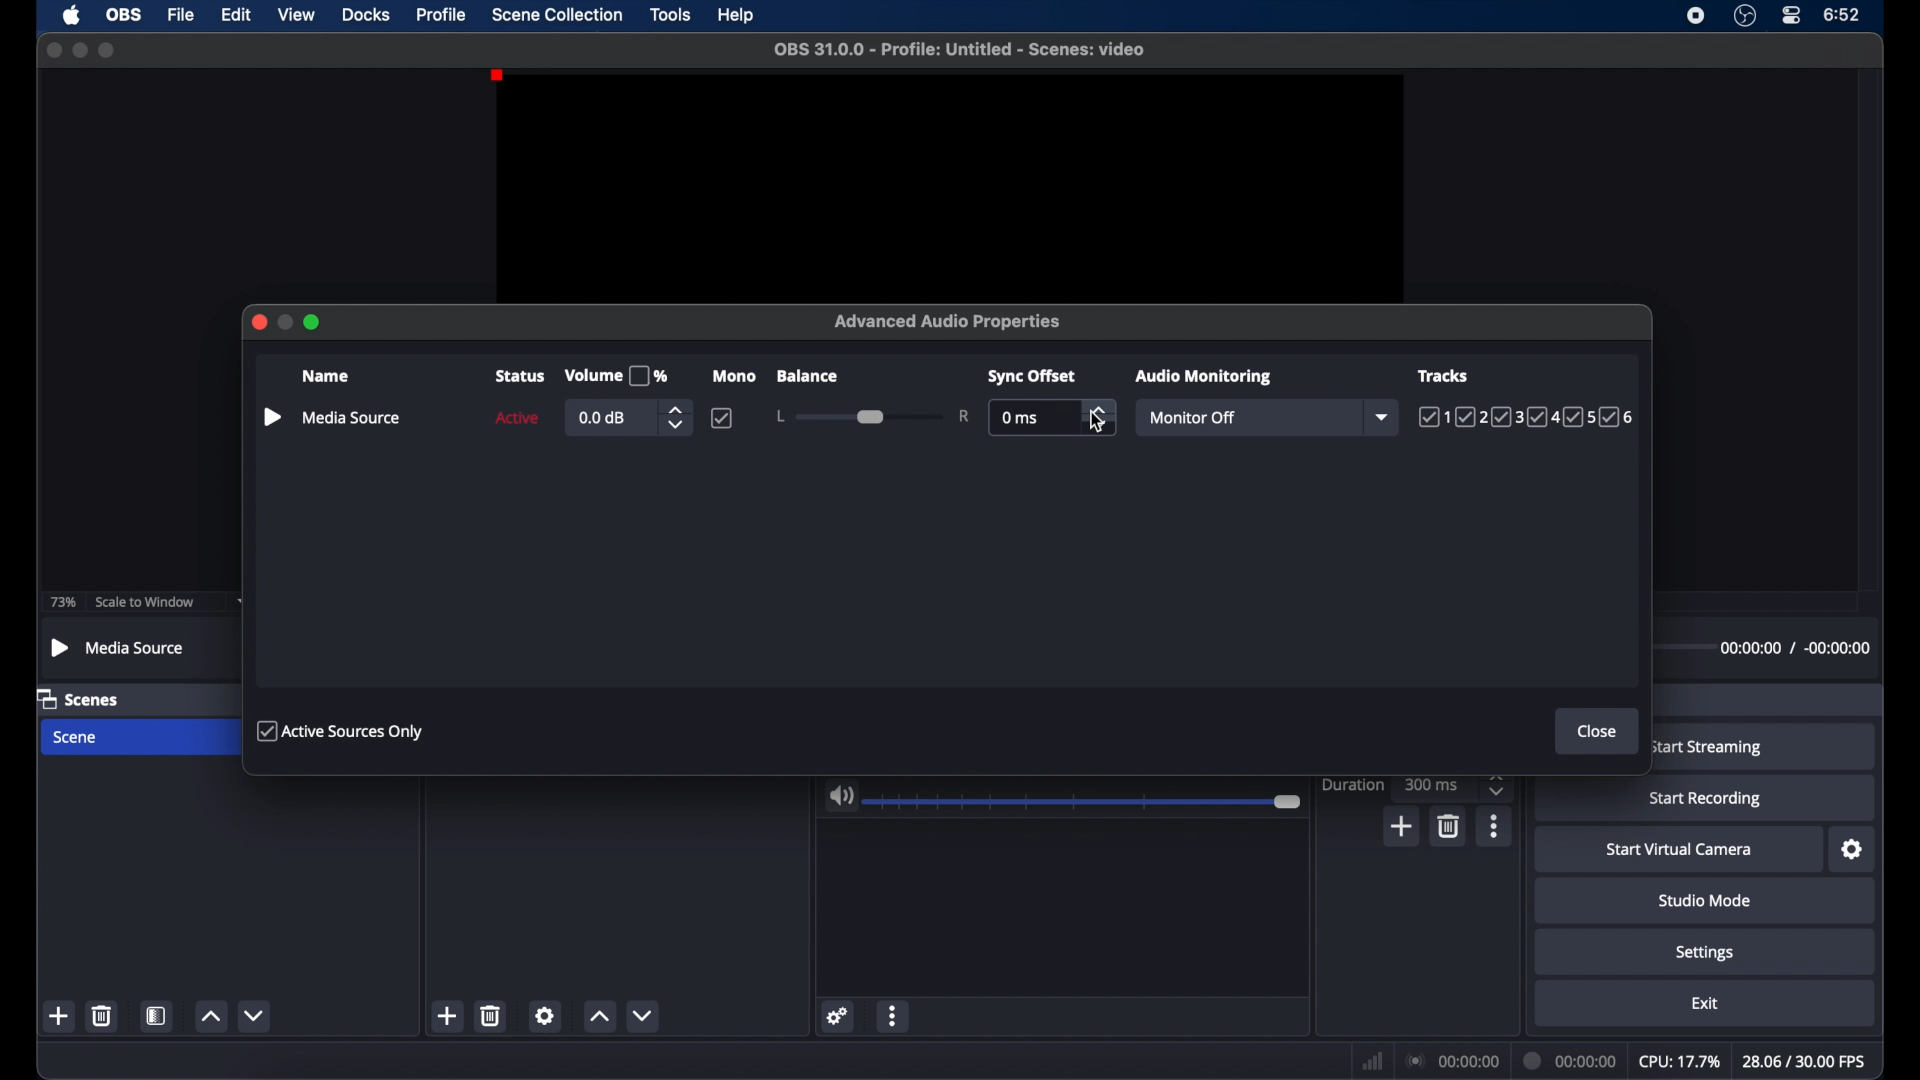 The height and width of the screenshot is (1080, 1920). I want to click on mediasource, so click(118, 647).